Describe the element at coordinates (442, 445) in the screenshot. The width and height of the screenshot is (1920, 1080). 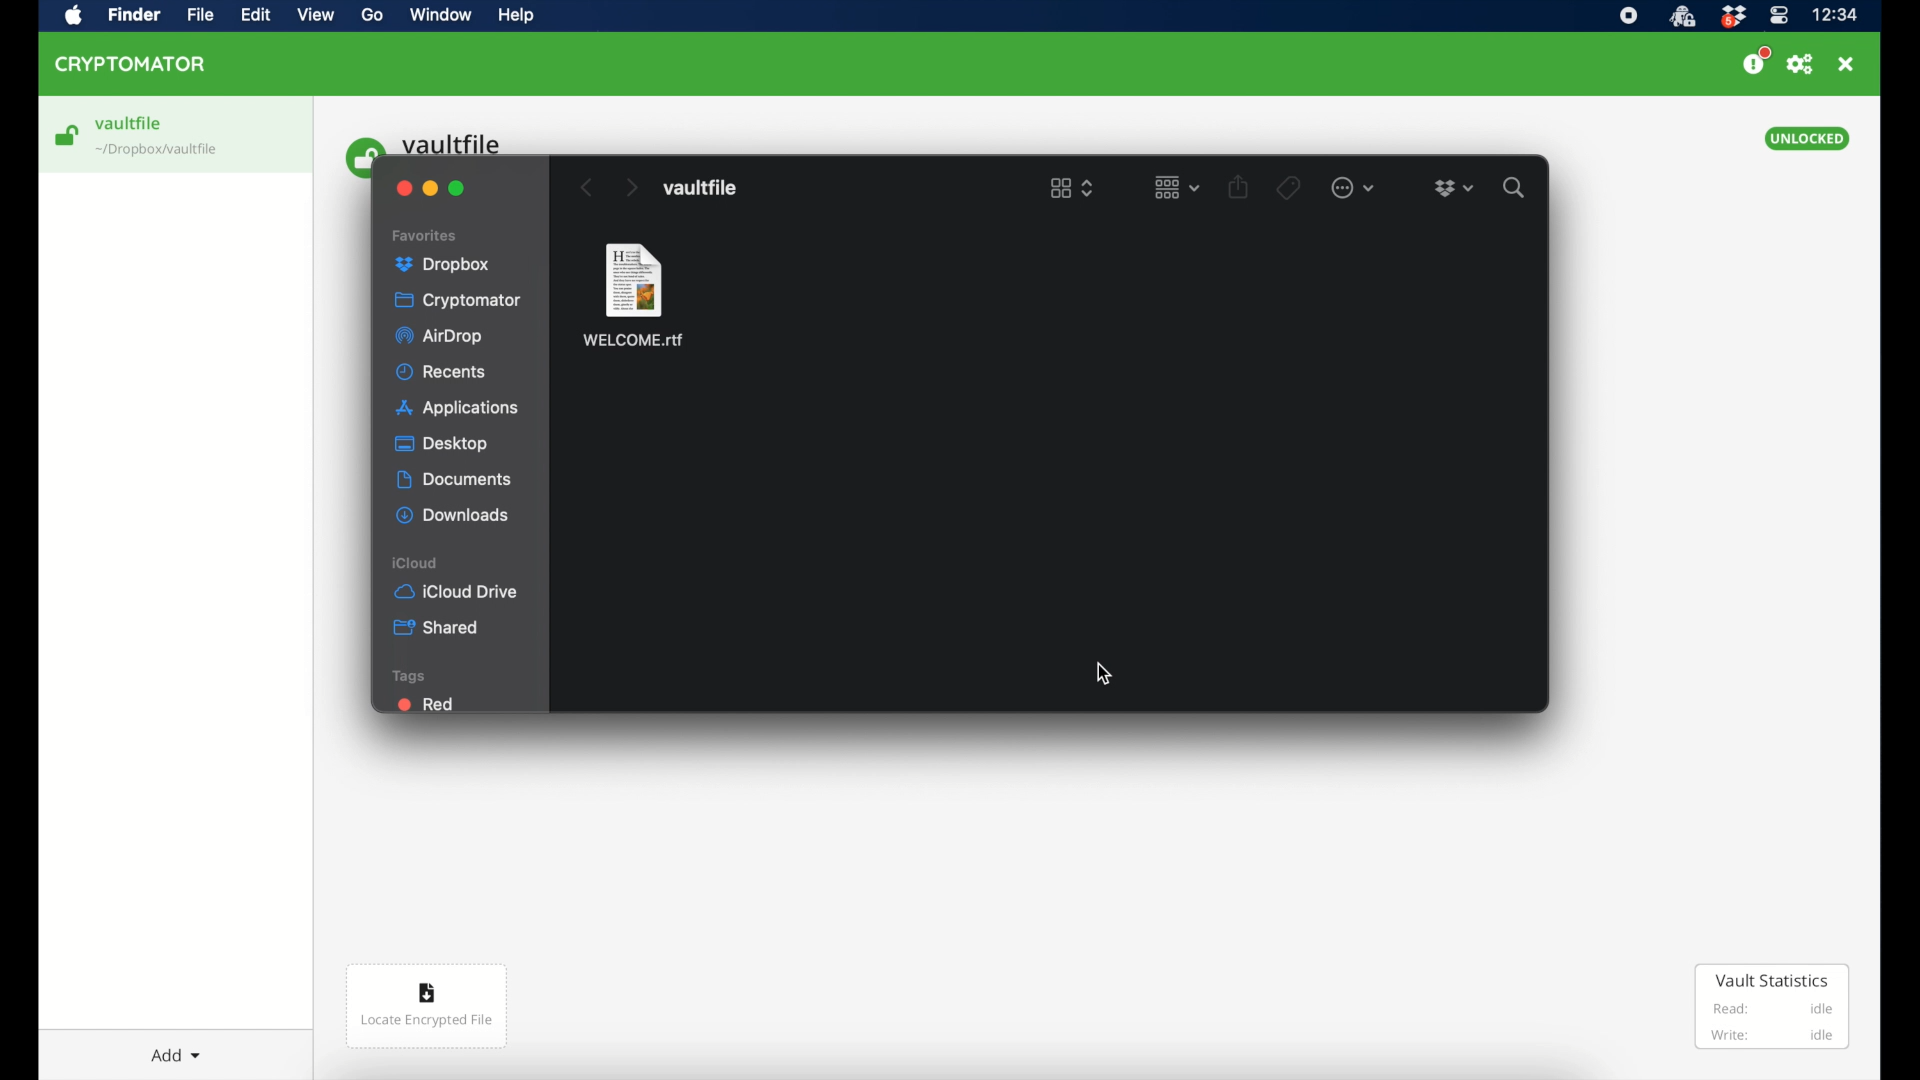
I see `desktop` at that location.